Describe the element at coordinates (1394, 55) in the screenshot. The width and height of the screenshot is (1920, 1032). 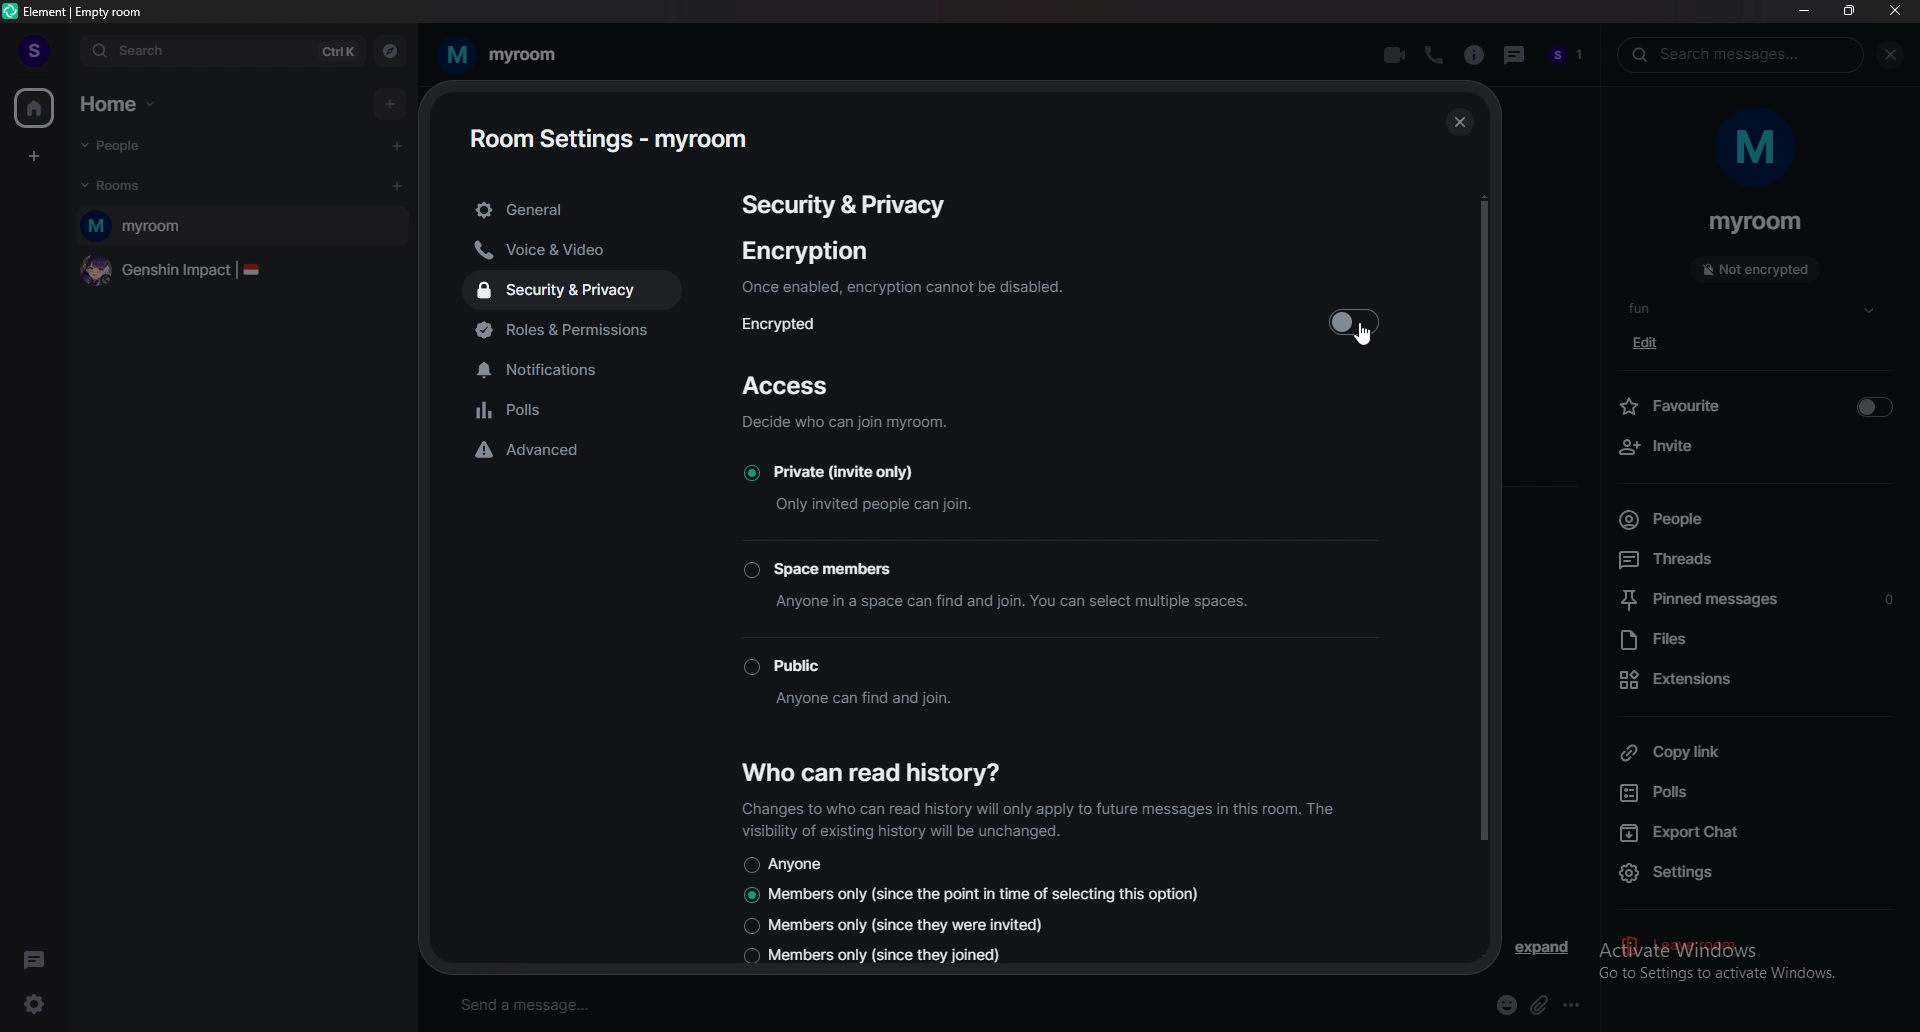
I see `video call` at that location.